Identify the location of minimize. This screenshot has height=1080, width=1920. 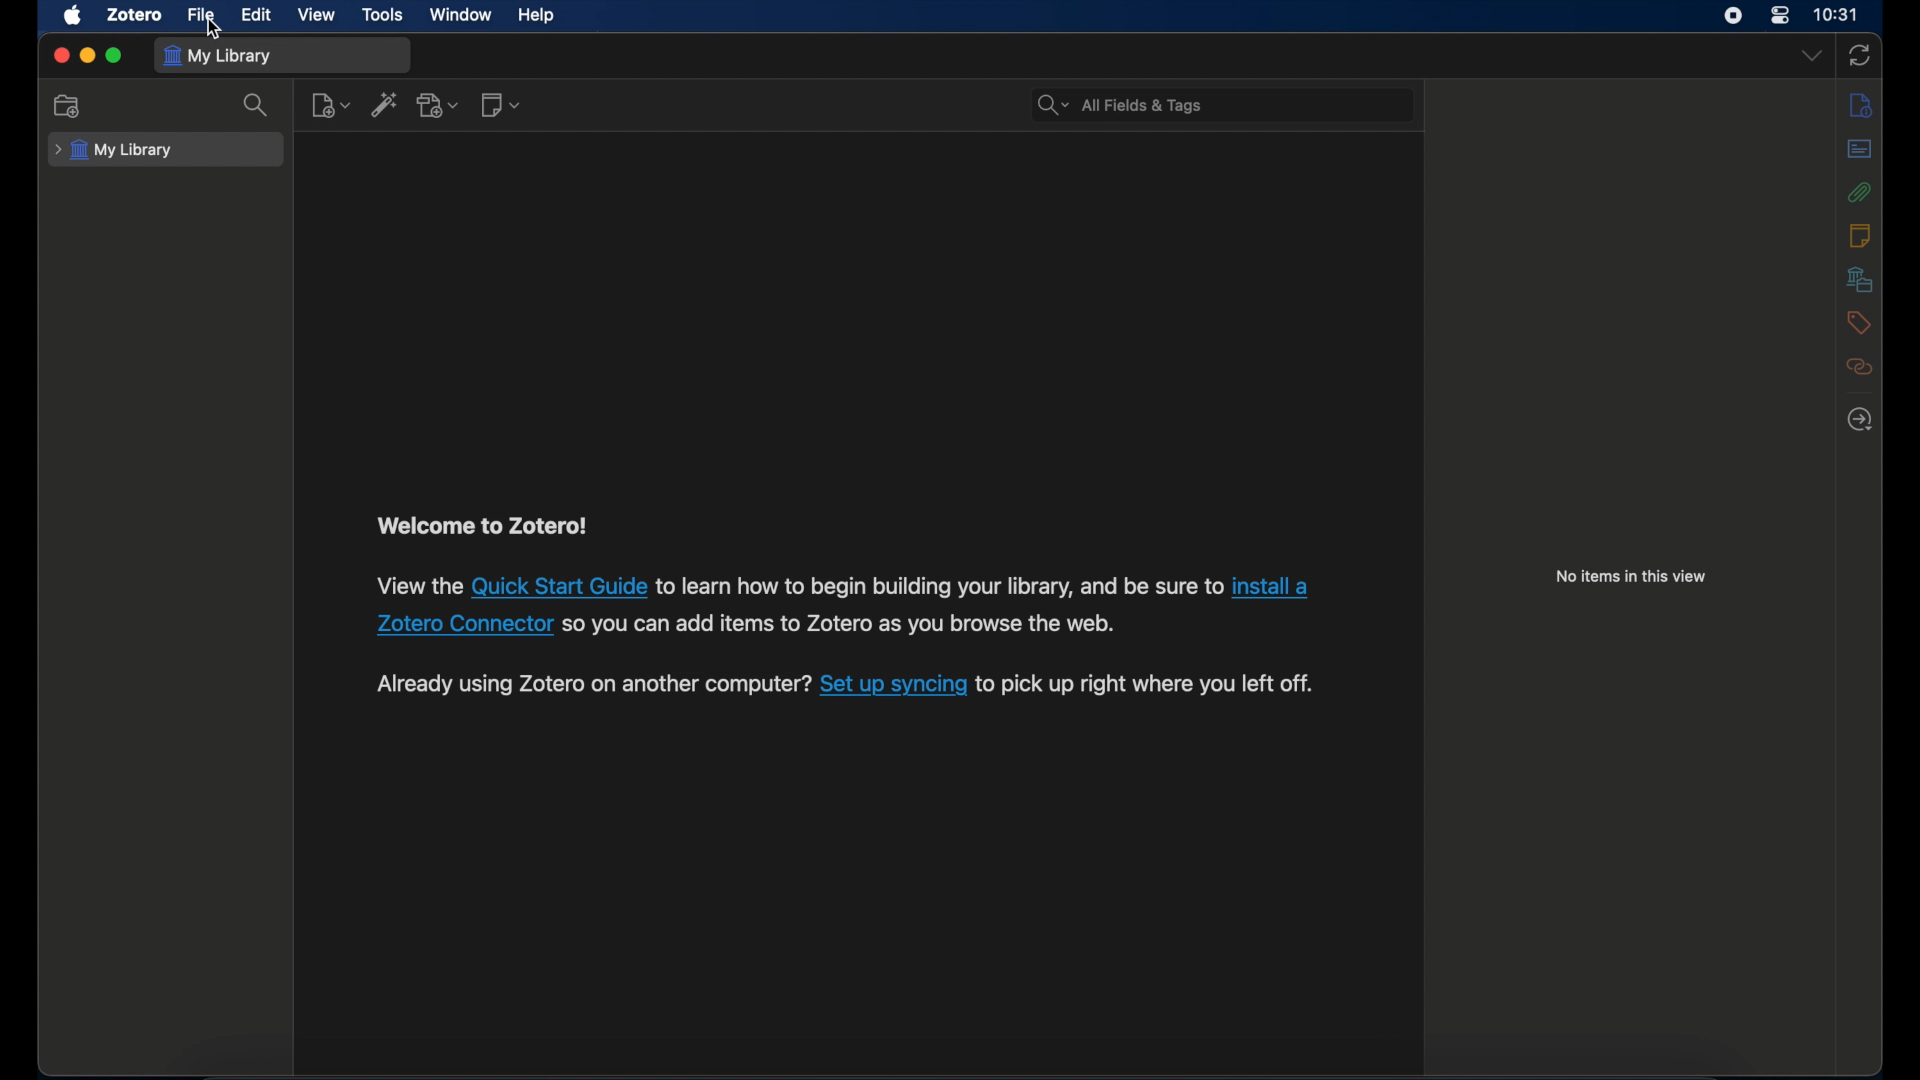
(86, 57).